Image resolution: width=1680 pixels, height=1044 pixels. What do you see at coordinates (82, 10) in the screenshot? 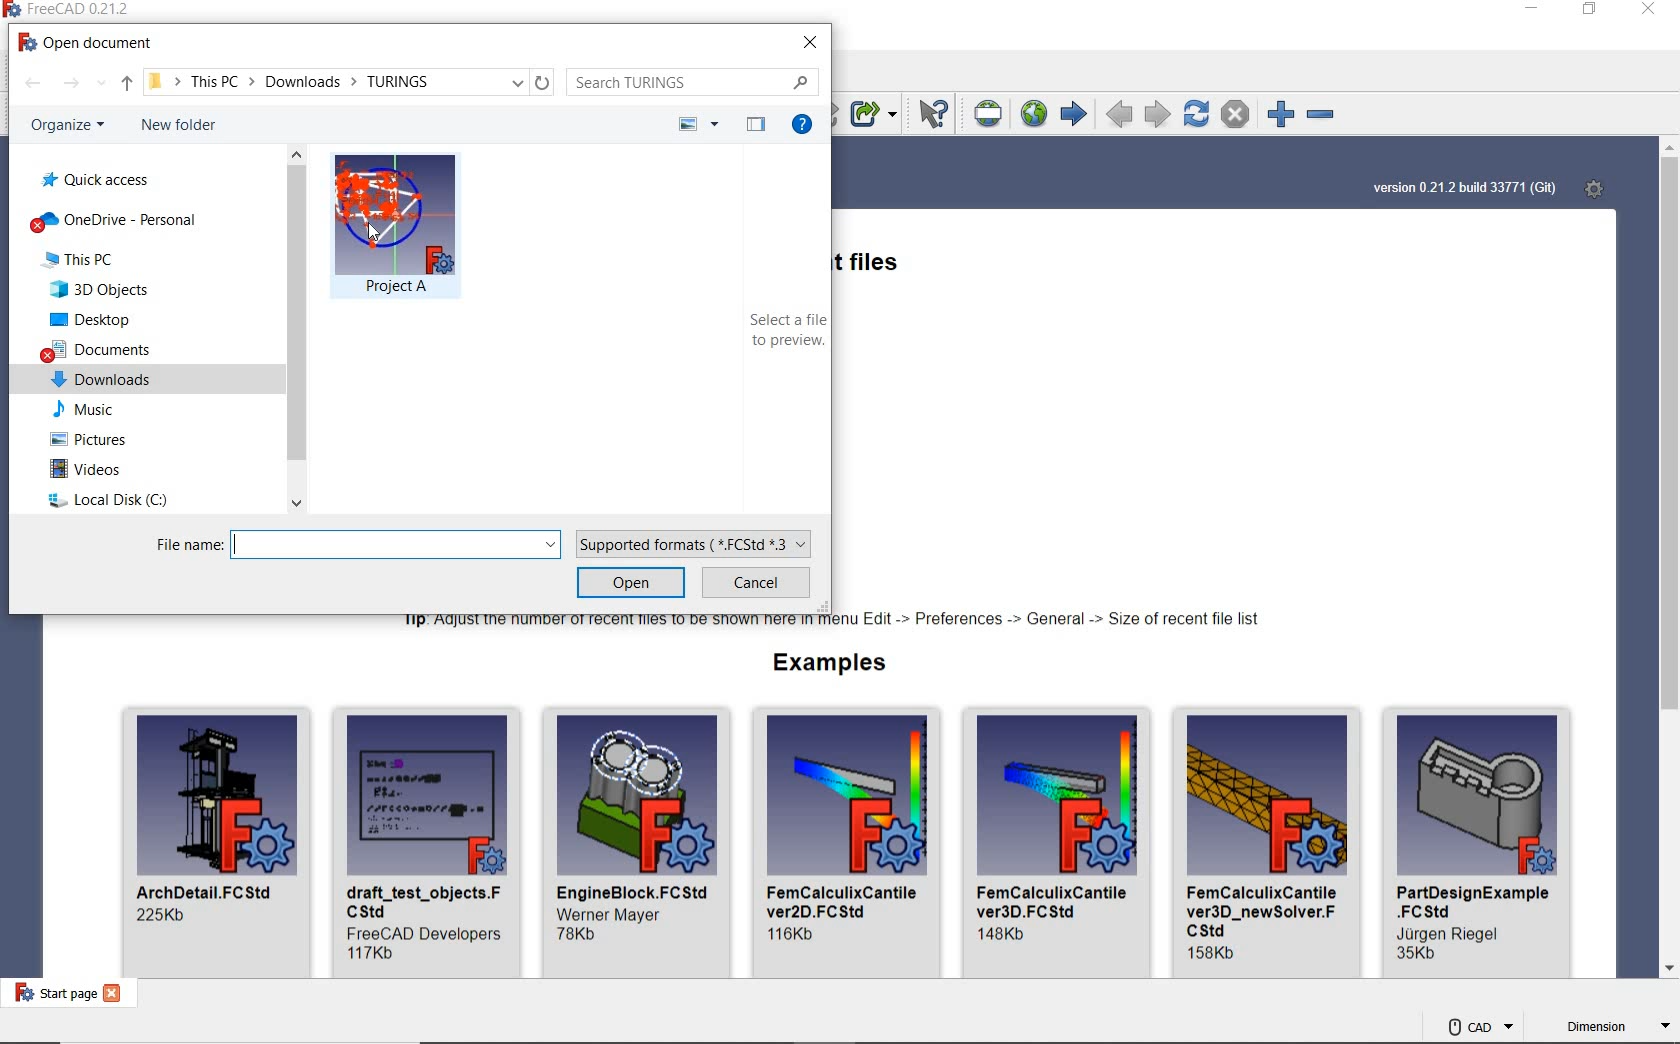
I see `SYSTEM NAME` at bounding box center [82, 10].